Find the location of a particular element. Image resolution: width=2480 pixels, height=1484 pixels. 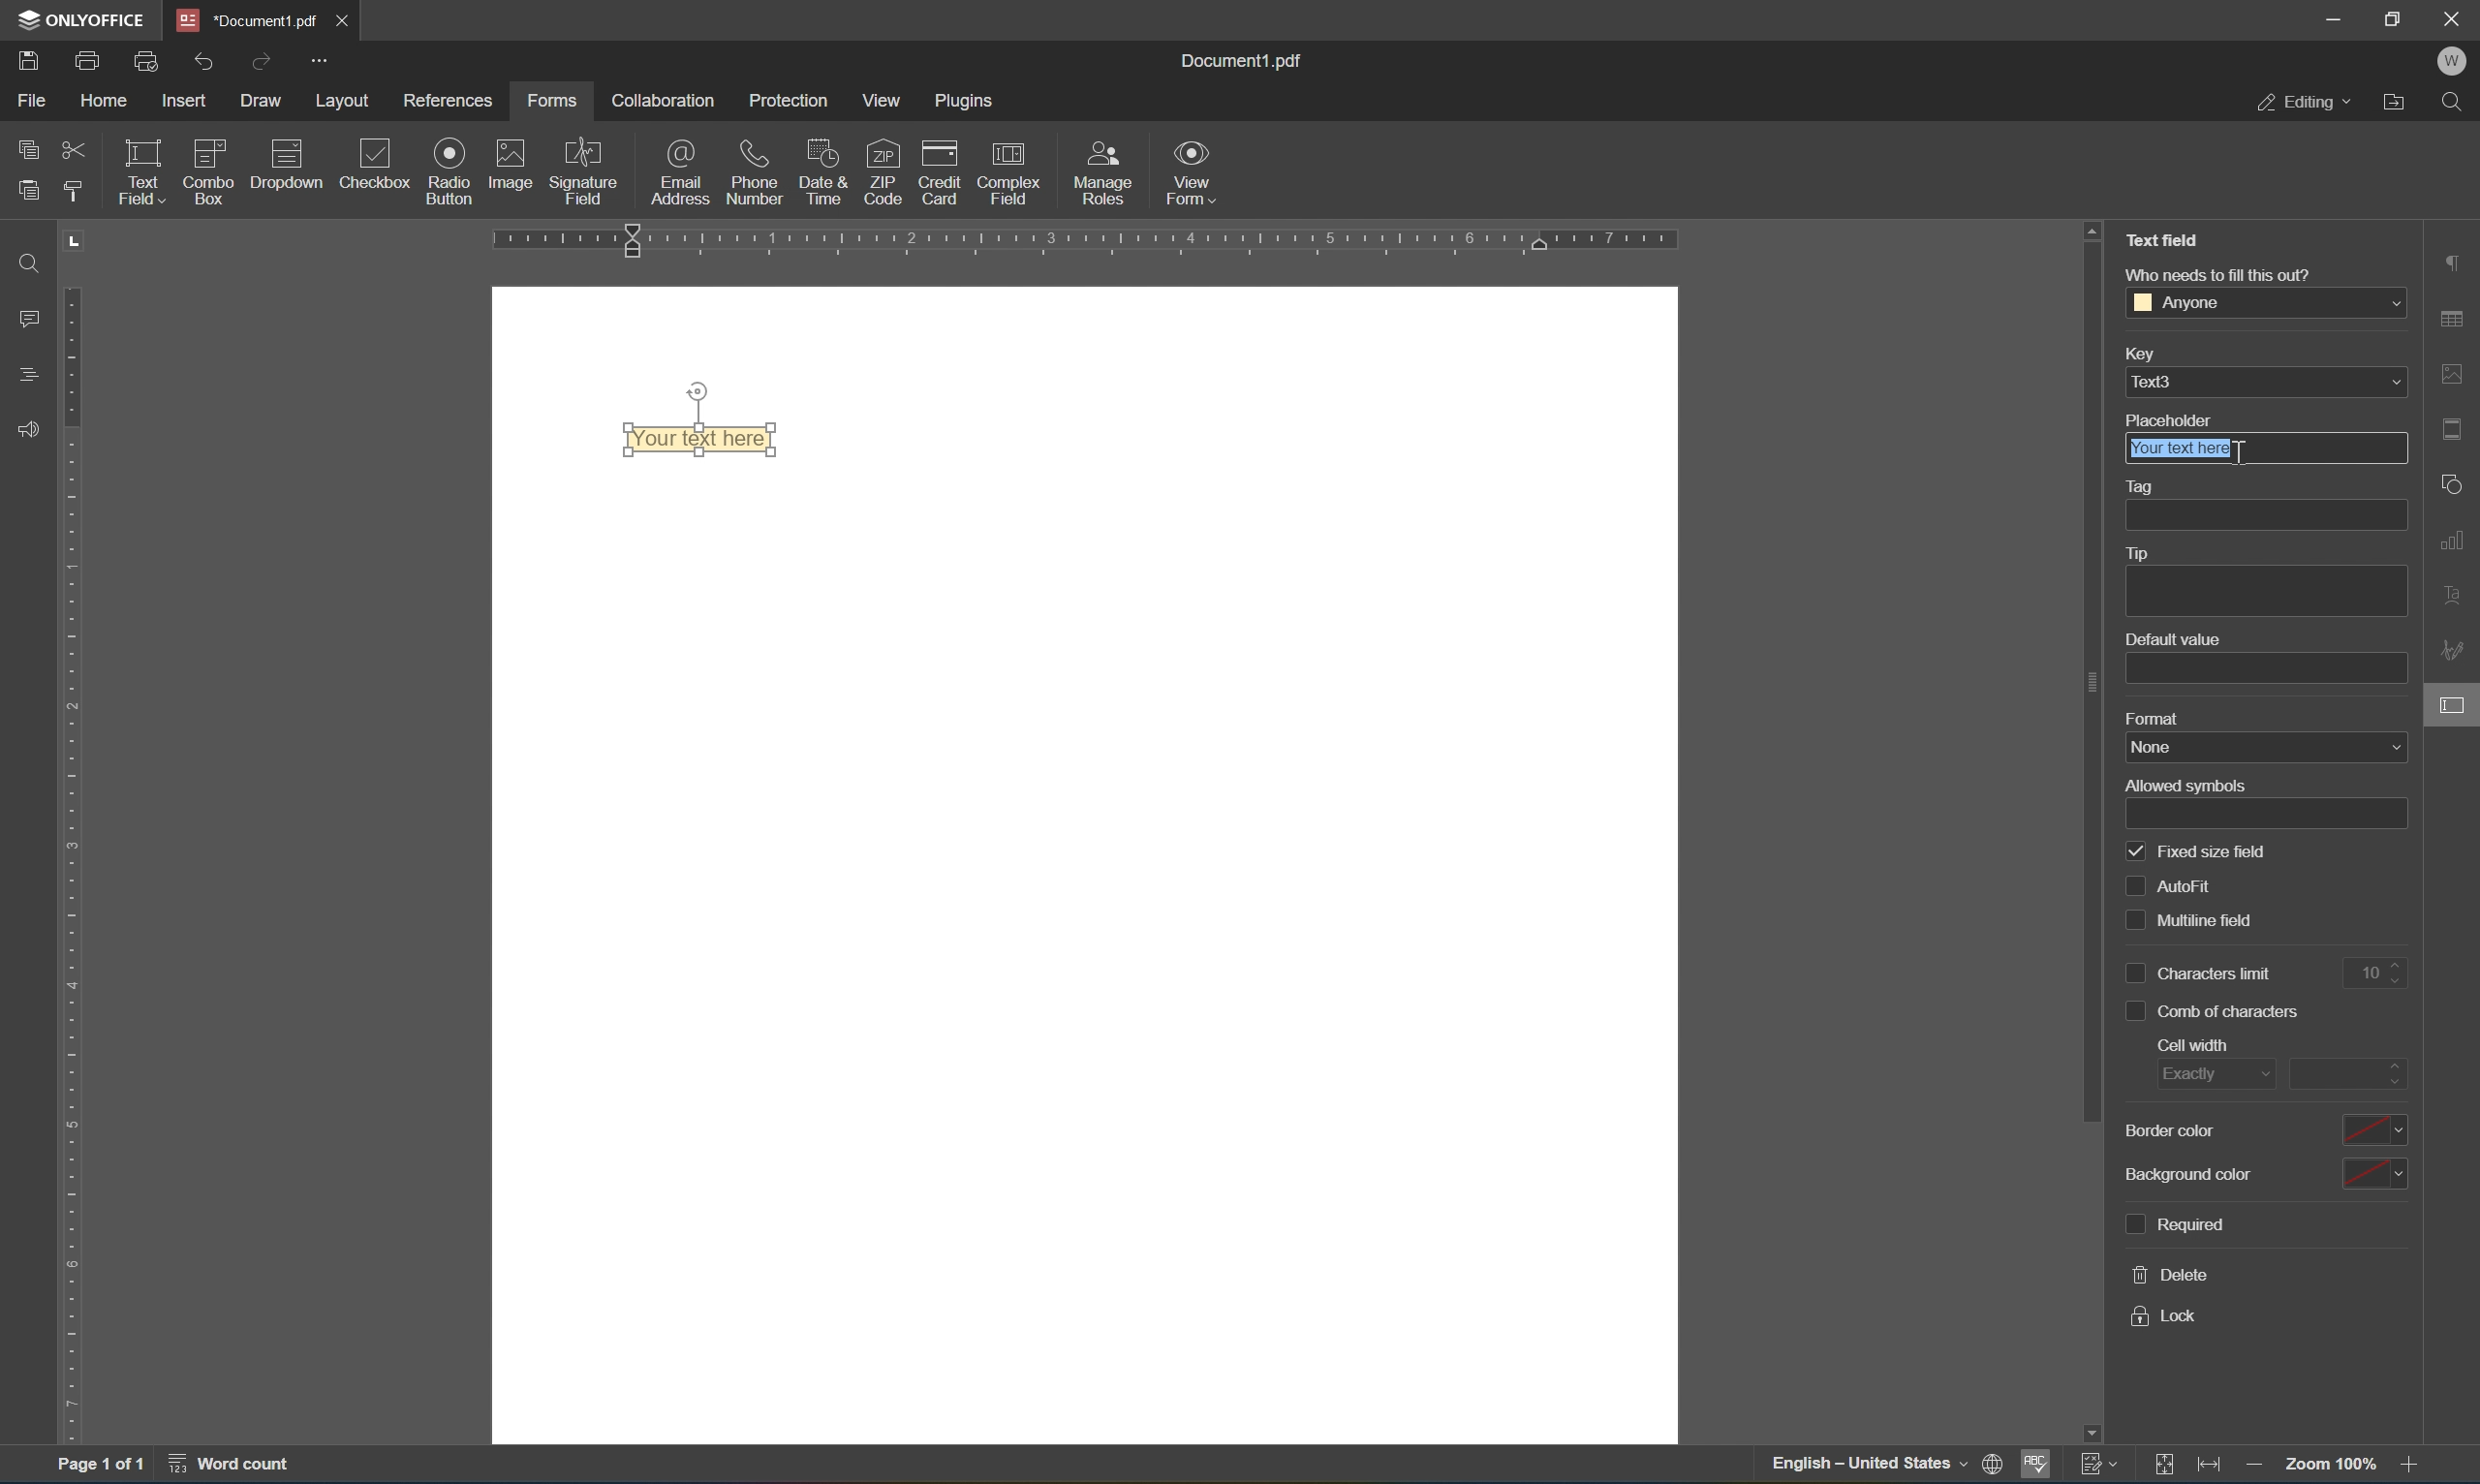

tip is located at coordinates (2150, 553).